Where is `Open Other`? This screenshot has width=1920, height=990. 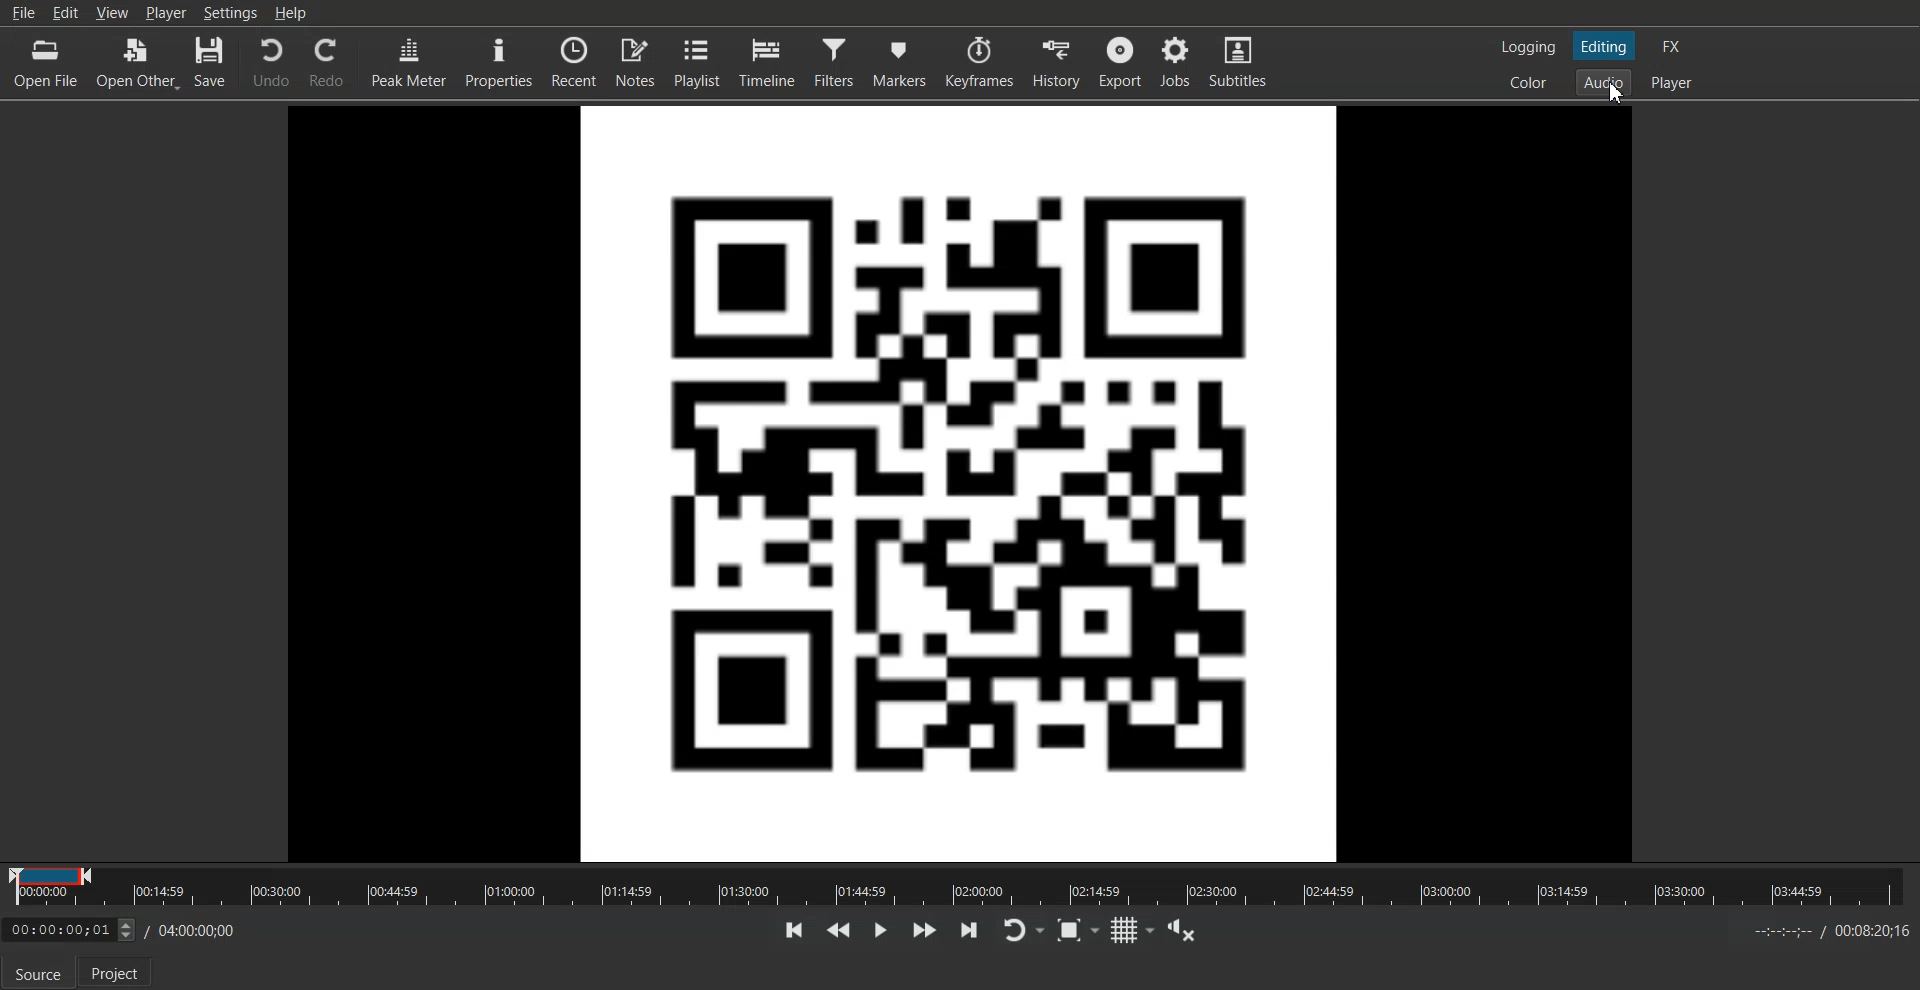
Open Other is located at coordinates (139, 62).